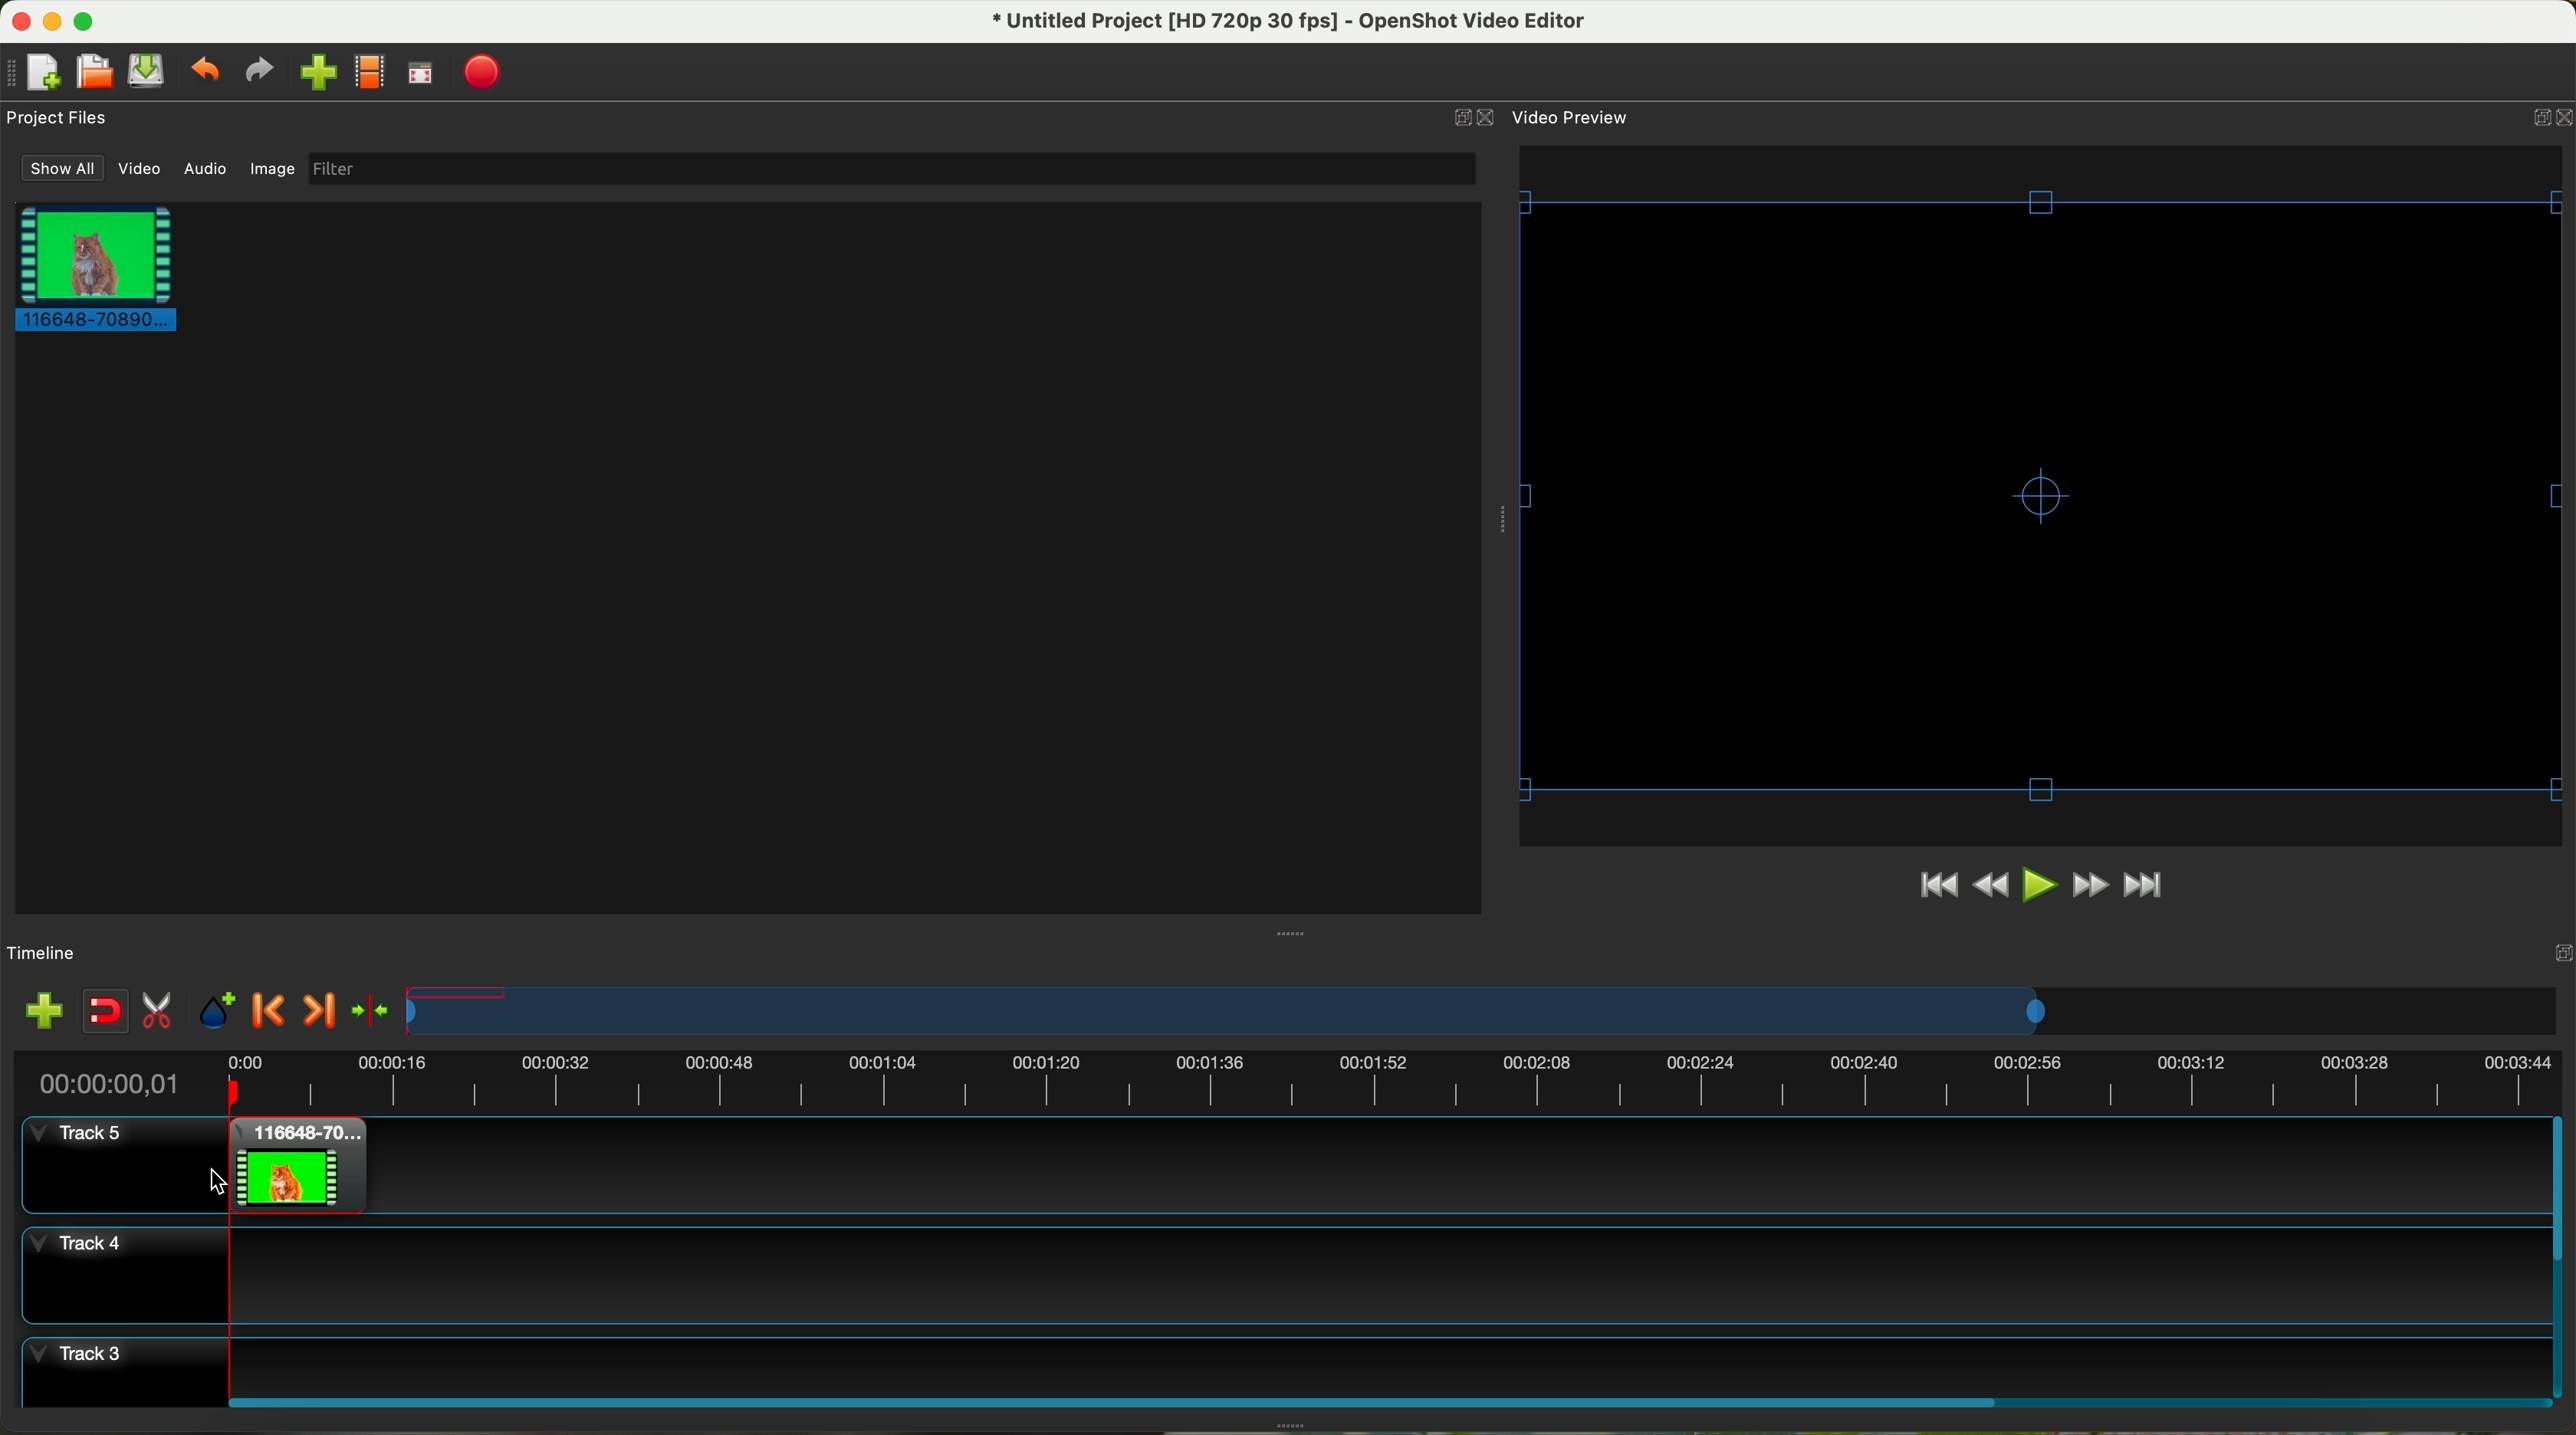 This screenshot has width=2576, height=1435. I want to click on rewind, so click(1993, 886).